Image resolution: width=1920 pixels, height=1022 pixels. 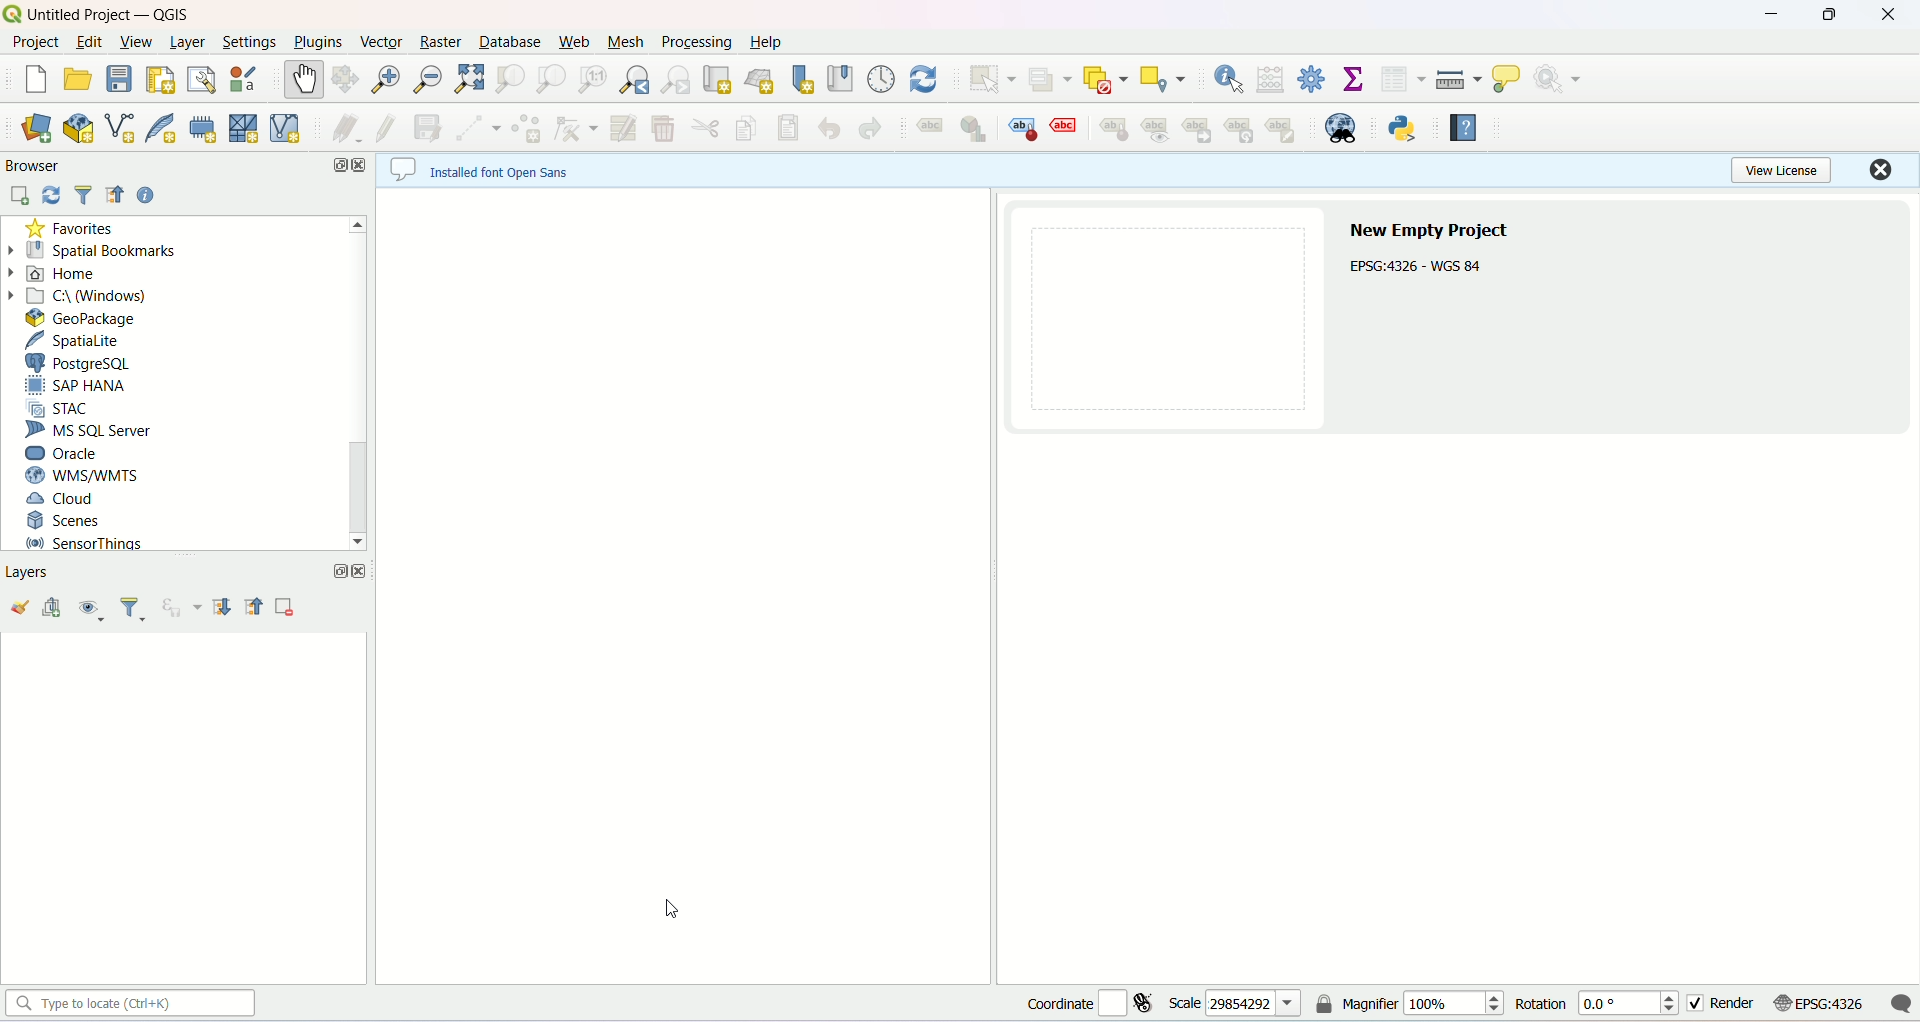 I want to click on collapse all, so click(x=254, y=607).